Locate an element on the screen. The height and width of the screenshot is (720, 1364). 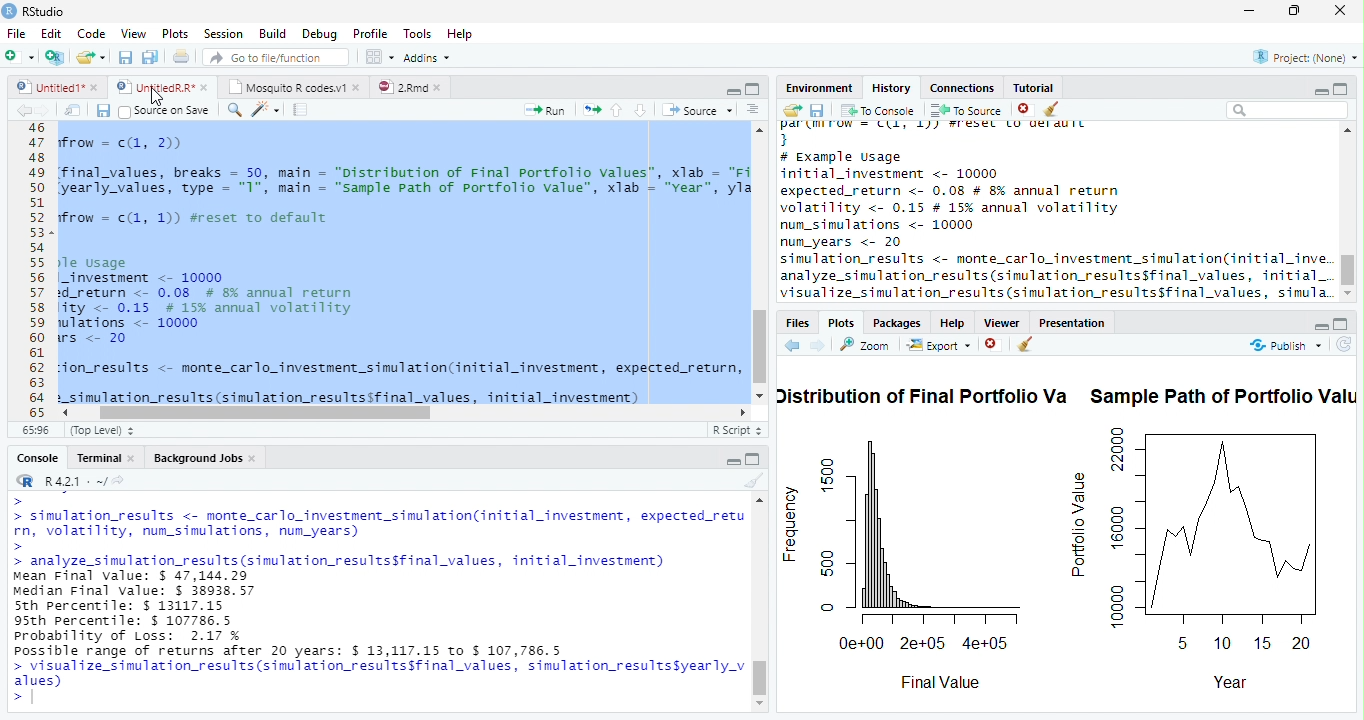
Scroll bar is located at coordinates (268, 412).